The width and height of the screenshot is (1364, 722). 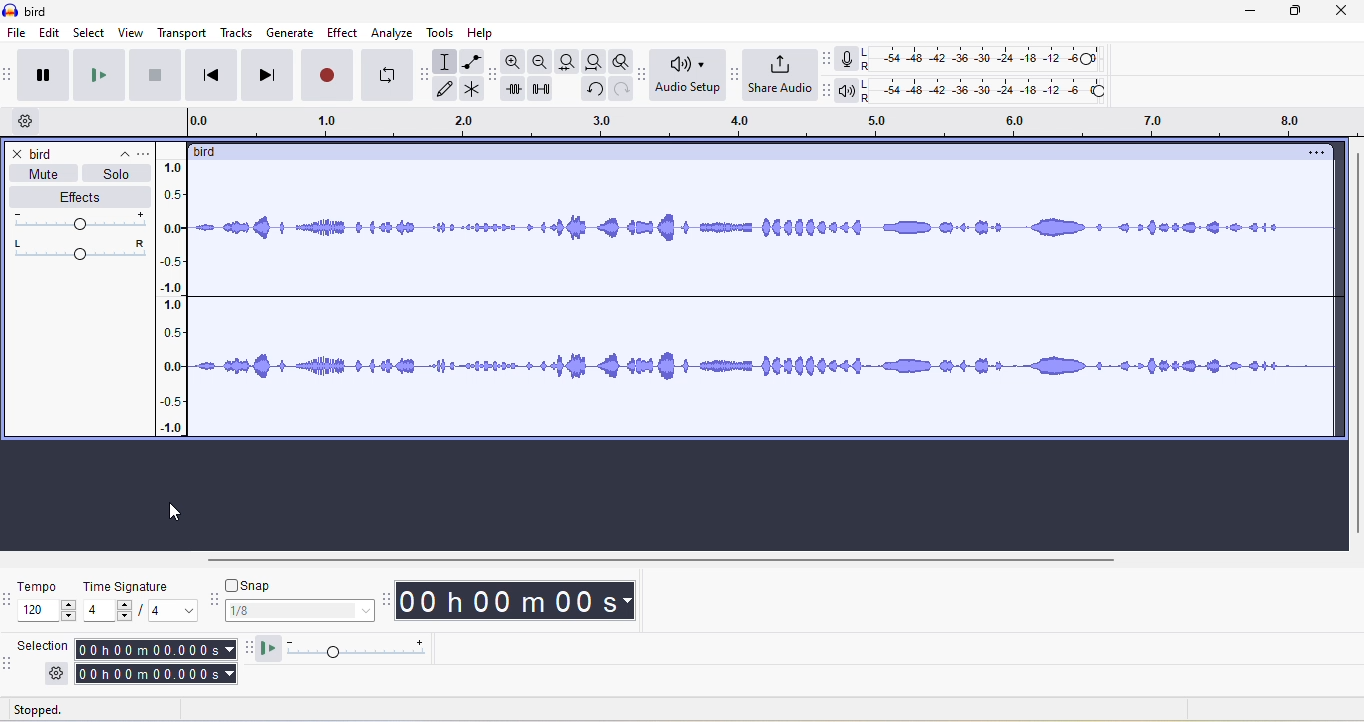 I want to click on edit, so click(x=51, y=34).